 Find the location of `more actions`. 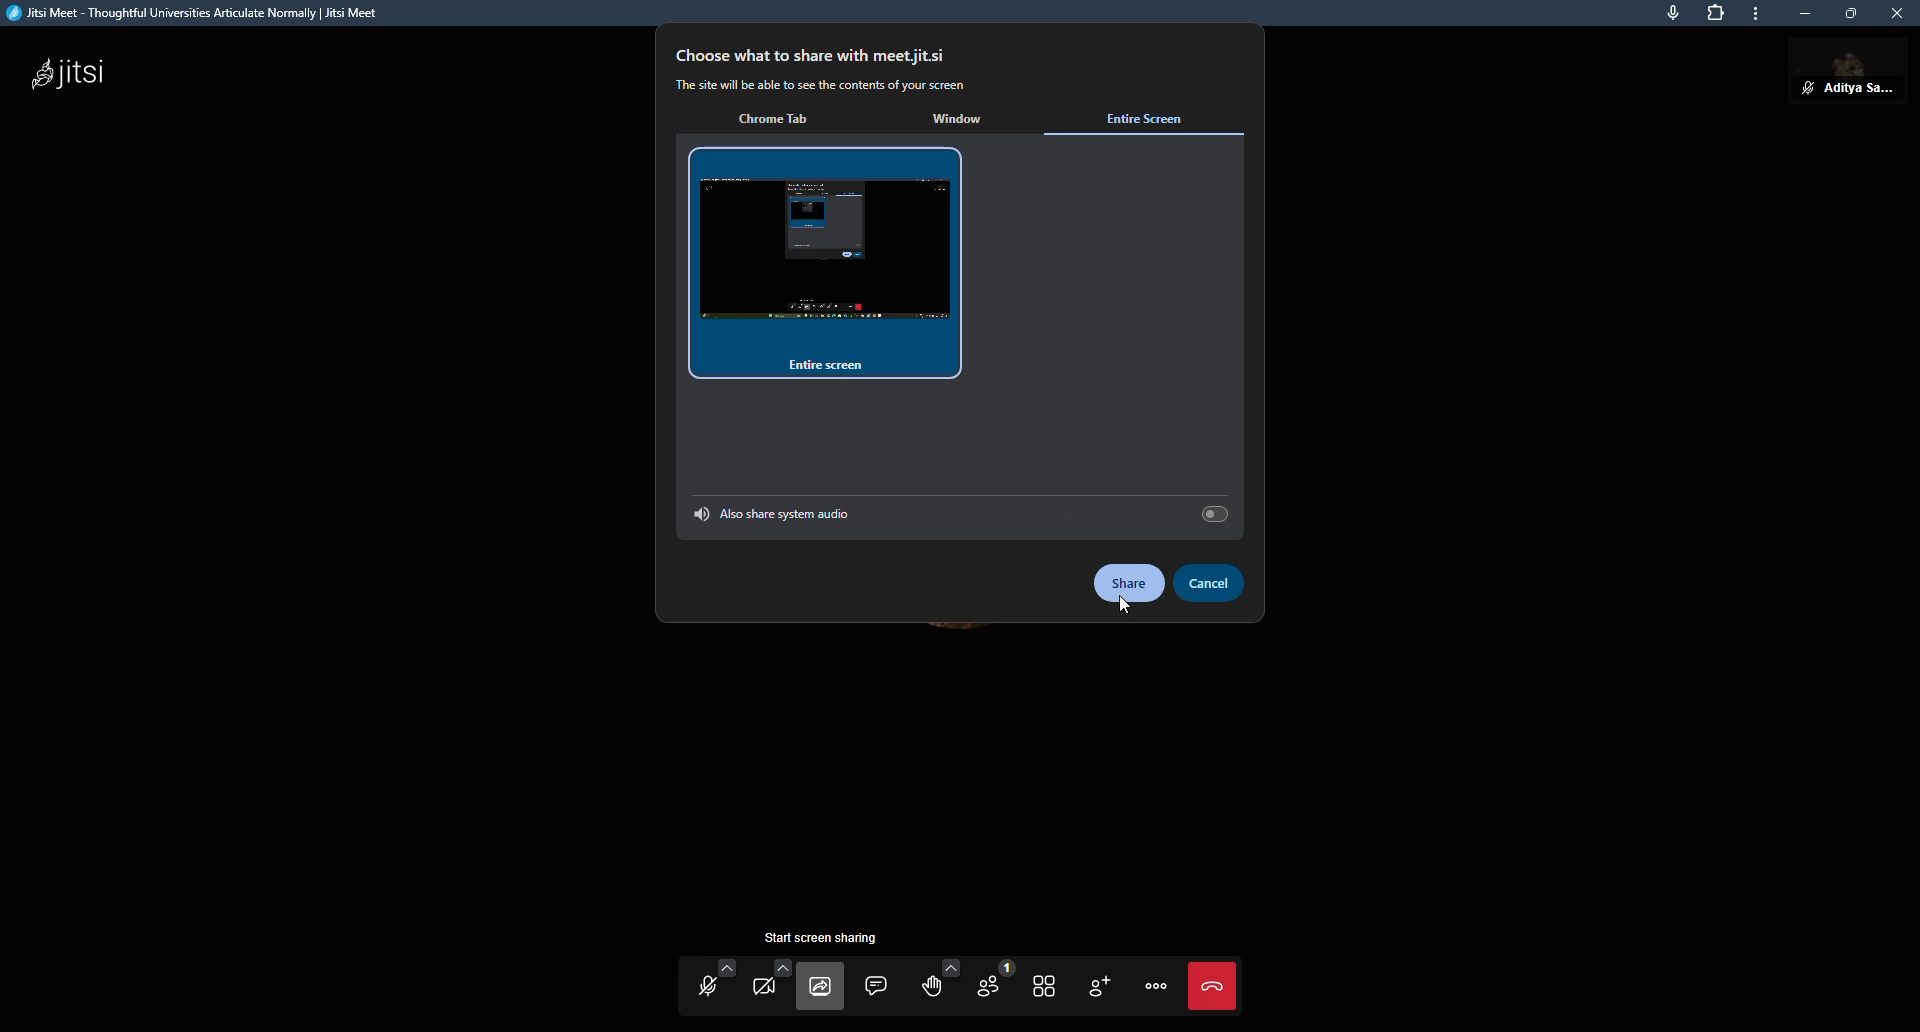

more actions is located at coordinates (1156, 987).